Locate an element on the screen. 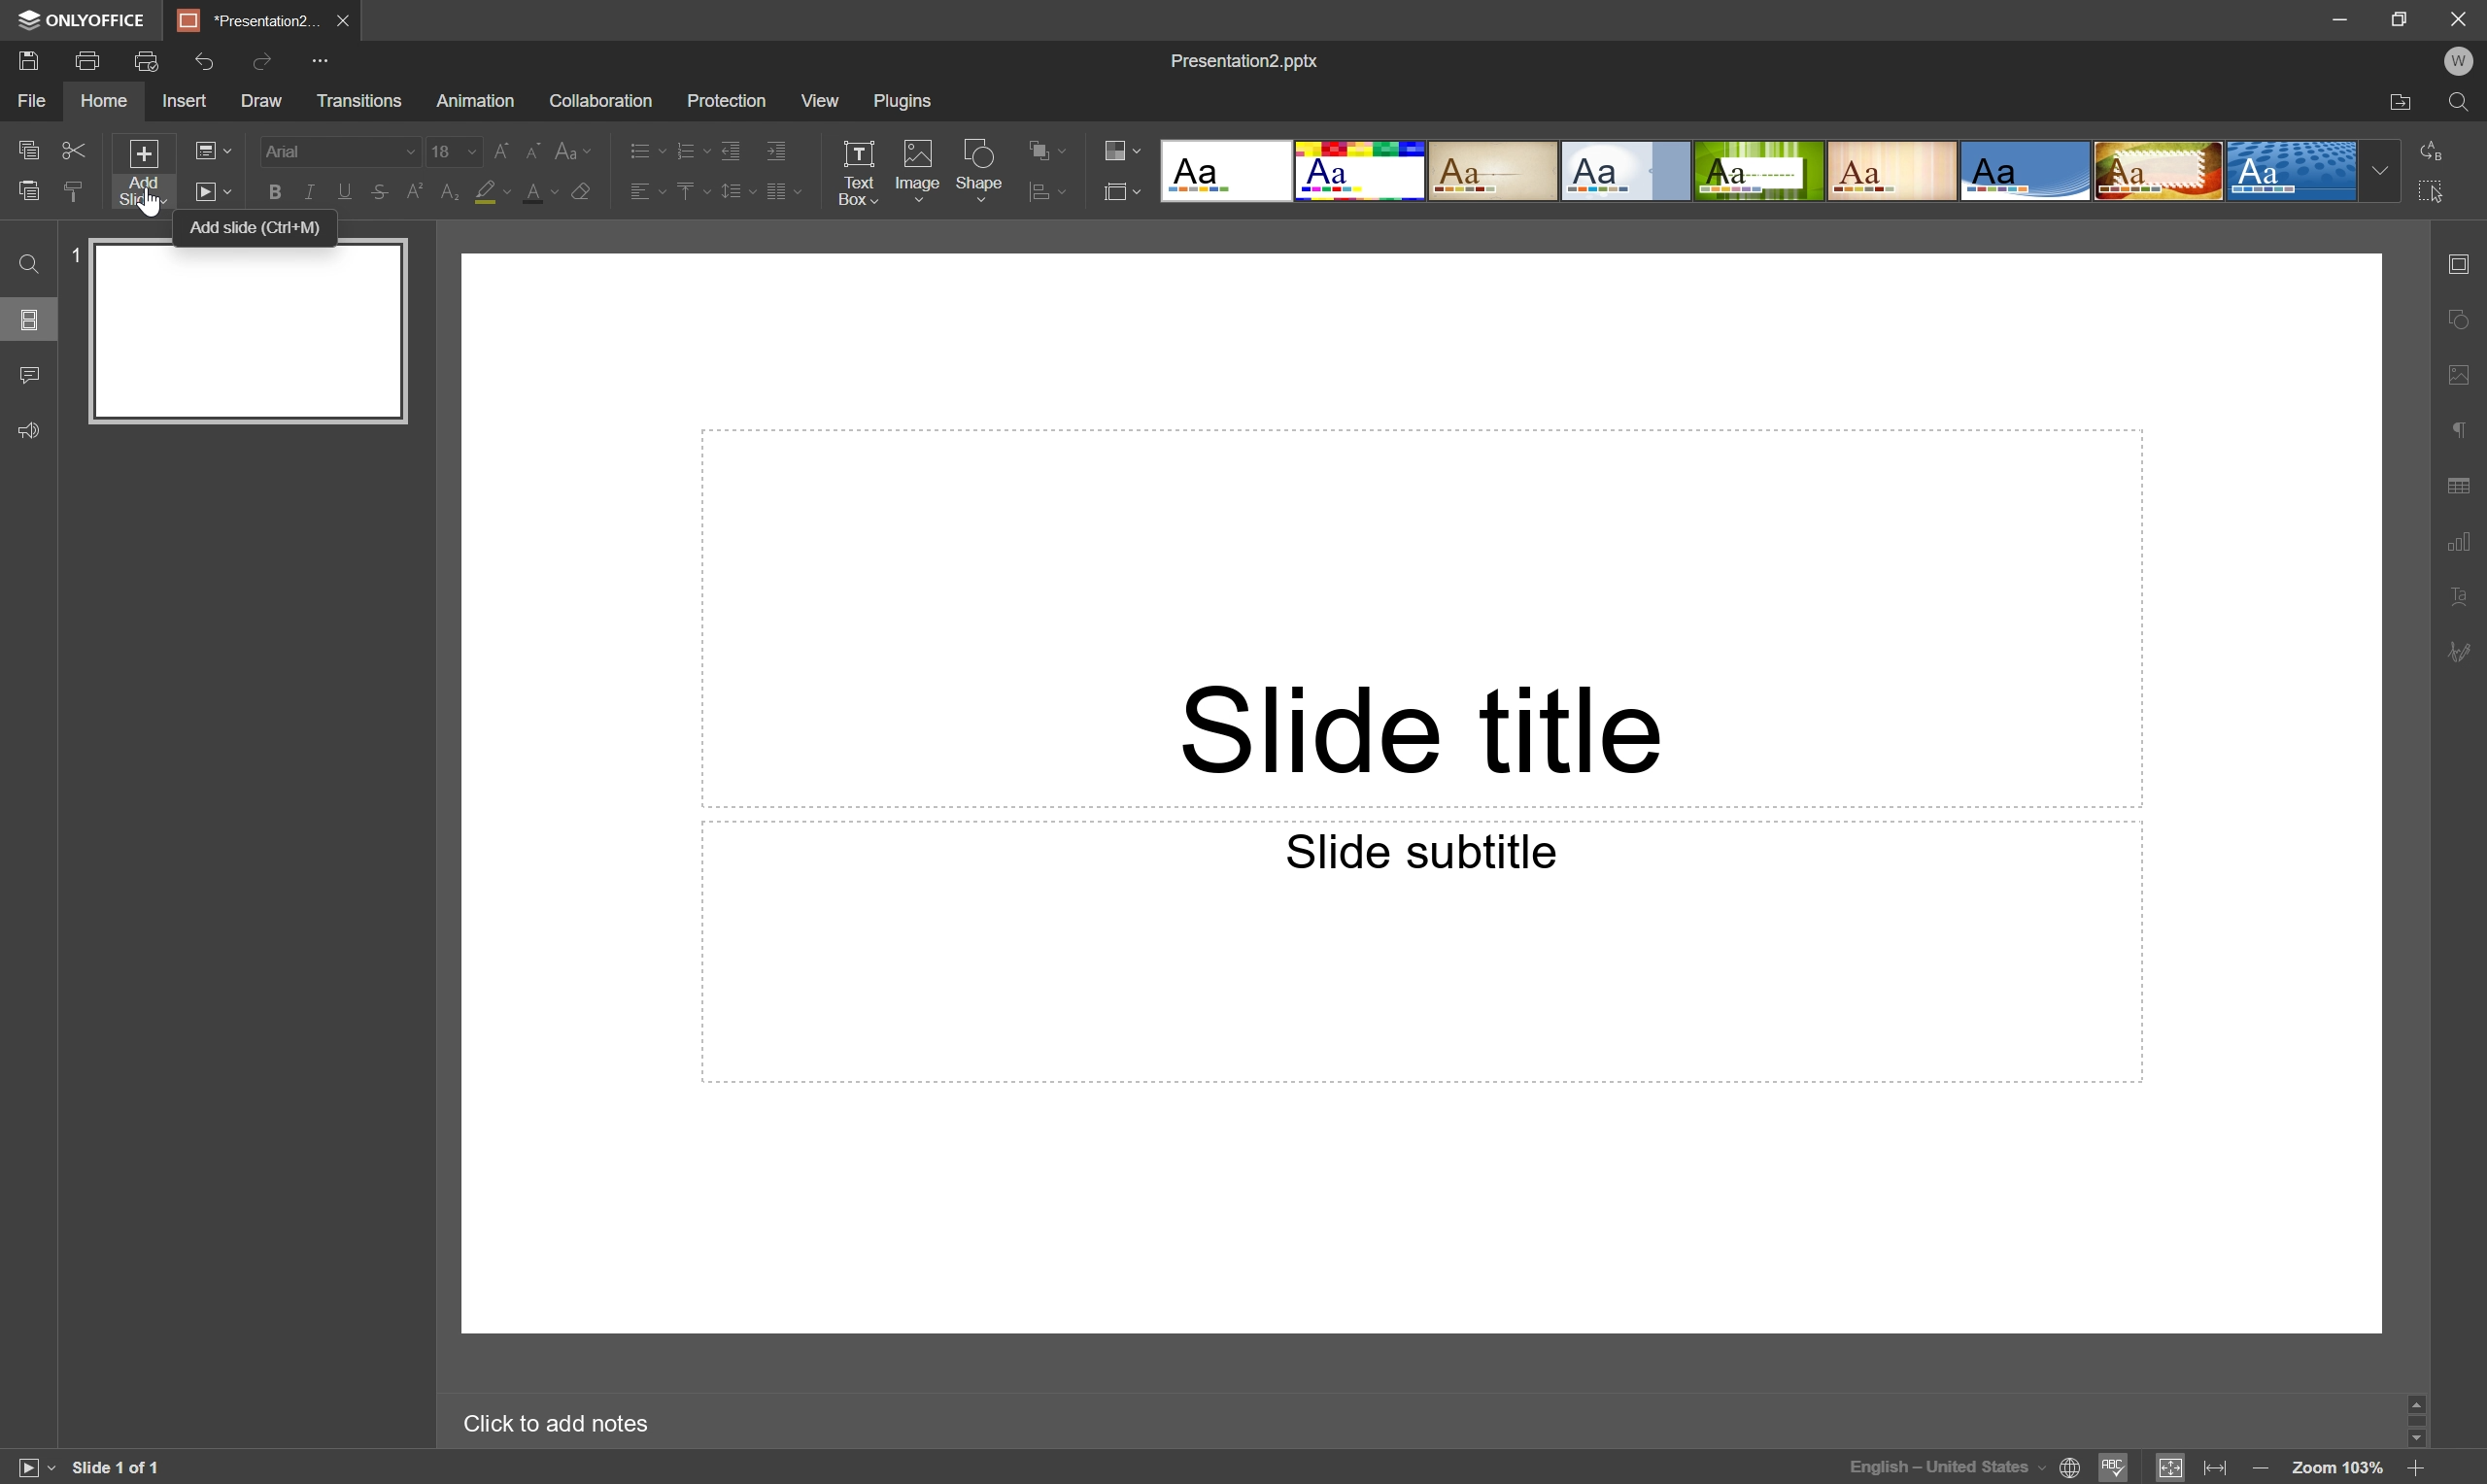  Arrange shape is located at coordinates (1053, 191).